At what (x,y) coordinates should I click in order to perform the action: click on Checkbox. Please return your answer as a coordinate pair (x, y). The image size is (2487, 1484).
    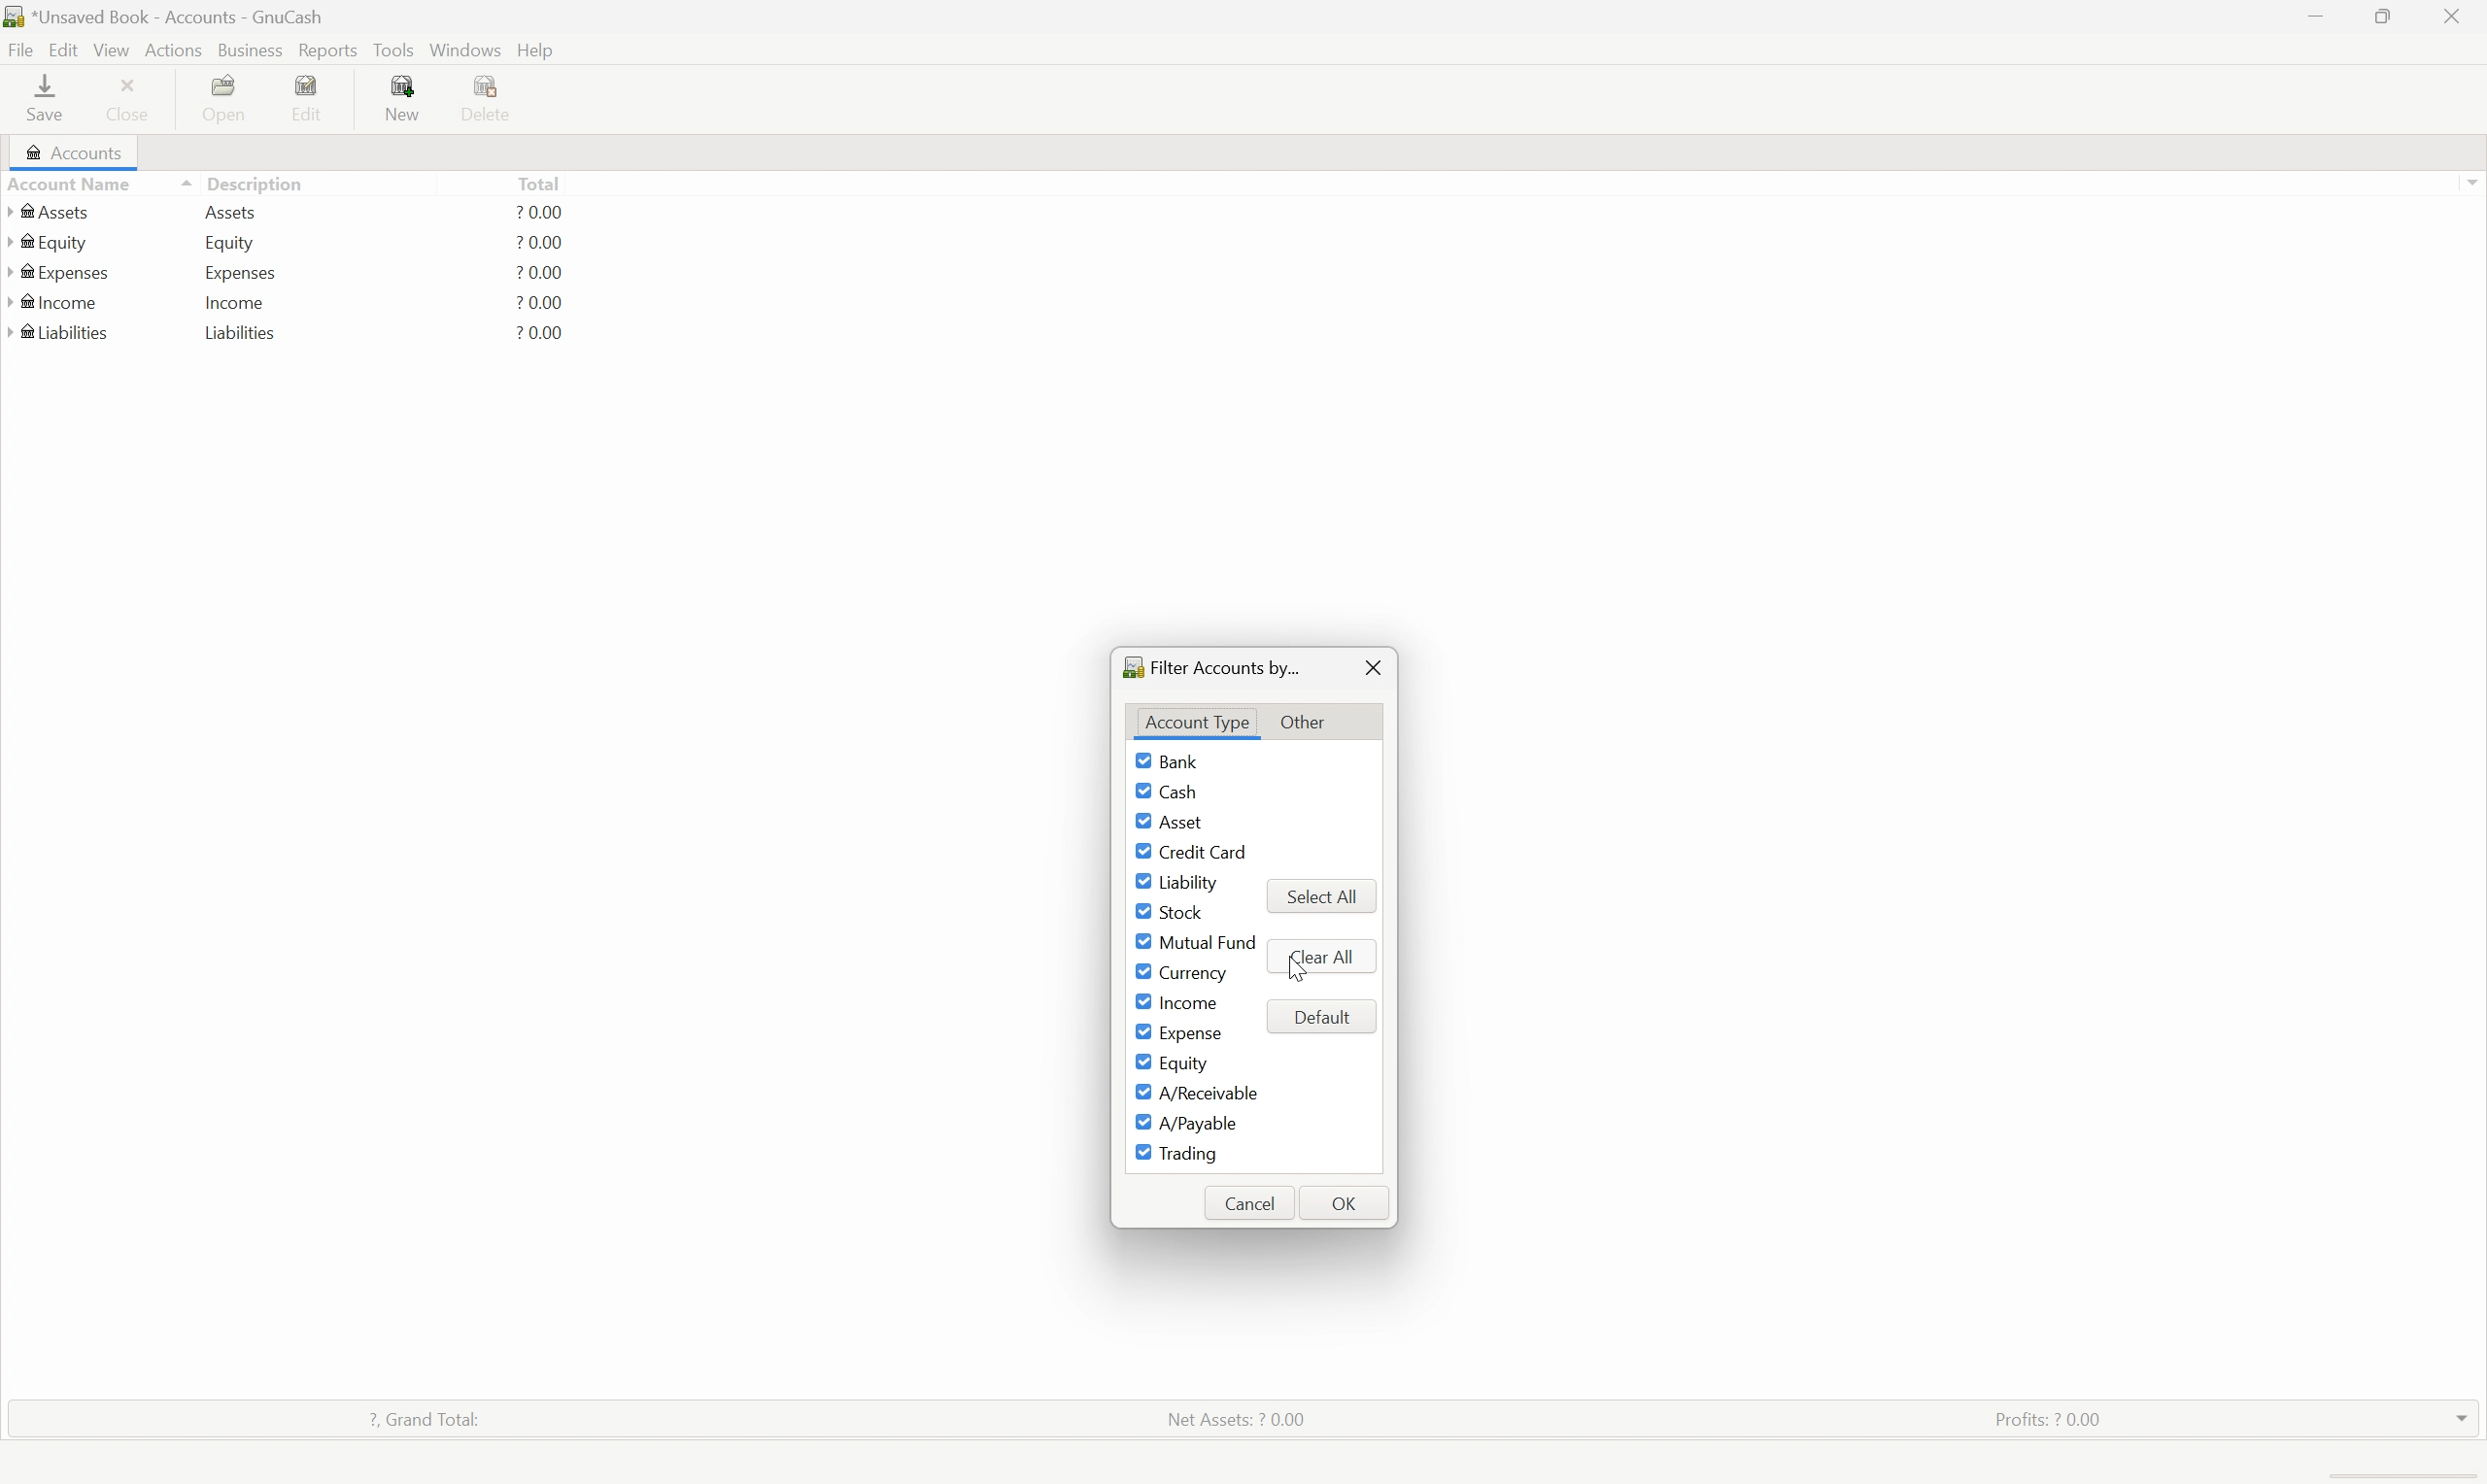
    Looking at the image, I should click on (1135, 1091).